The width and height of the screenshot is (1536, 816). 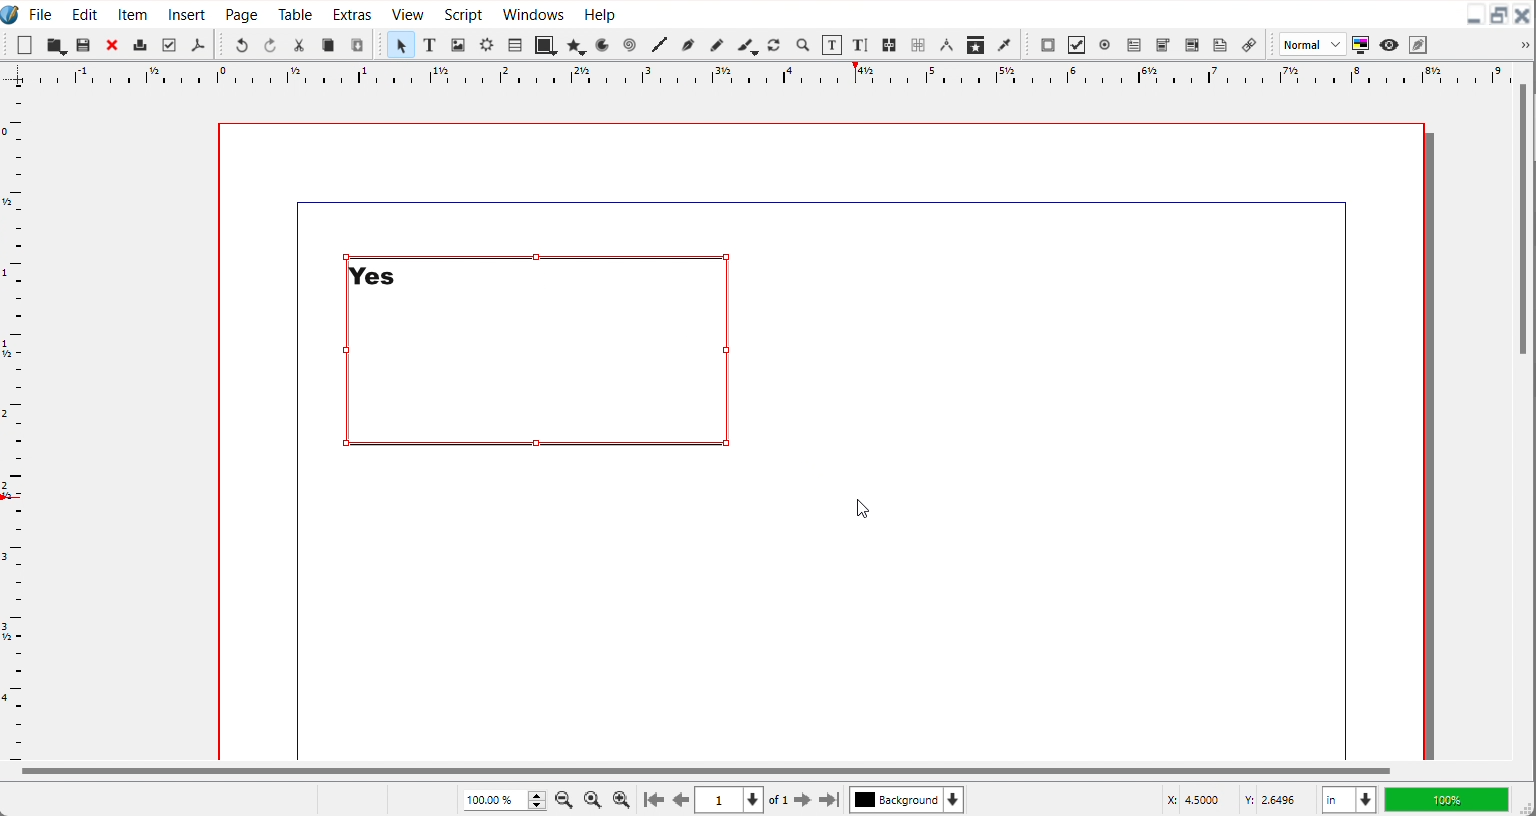 What do you see at coordinates (628, 45) in the screenshot?
I see `Spiral` at bounding box center [628, 45].